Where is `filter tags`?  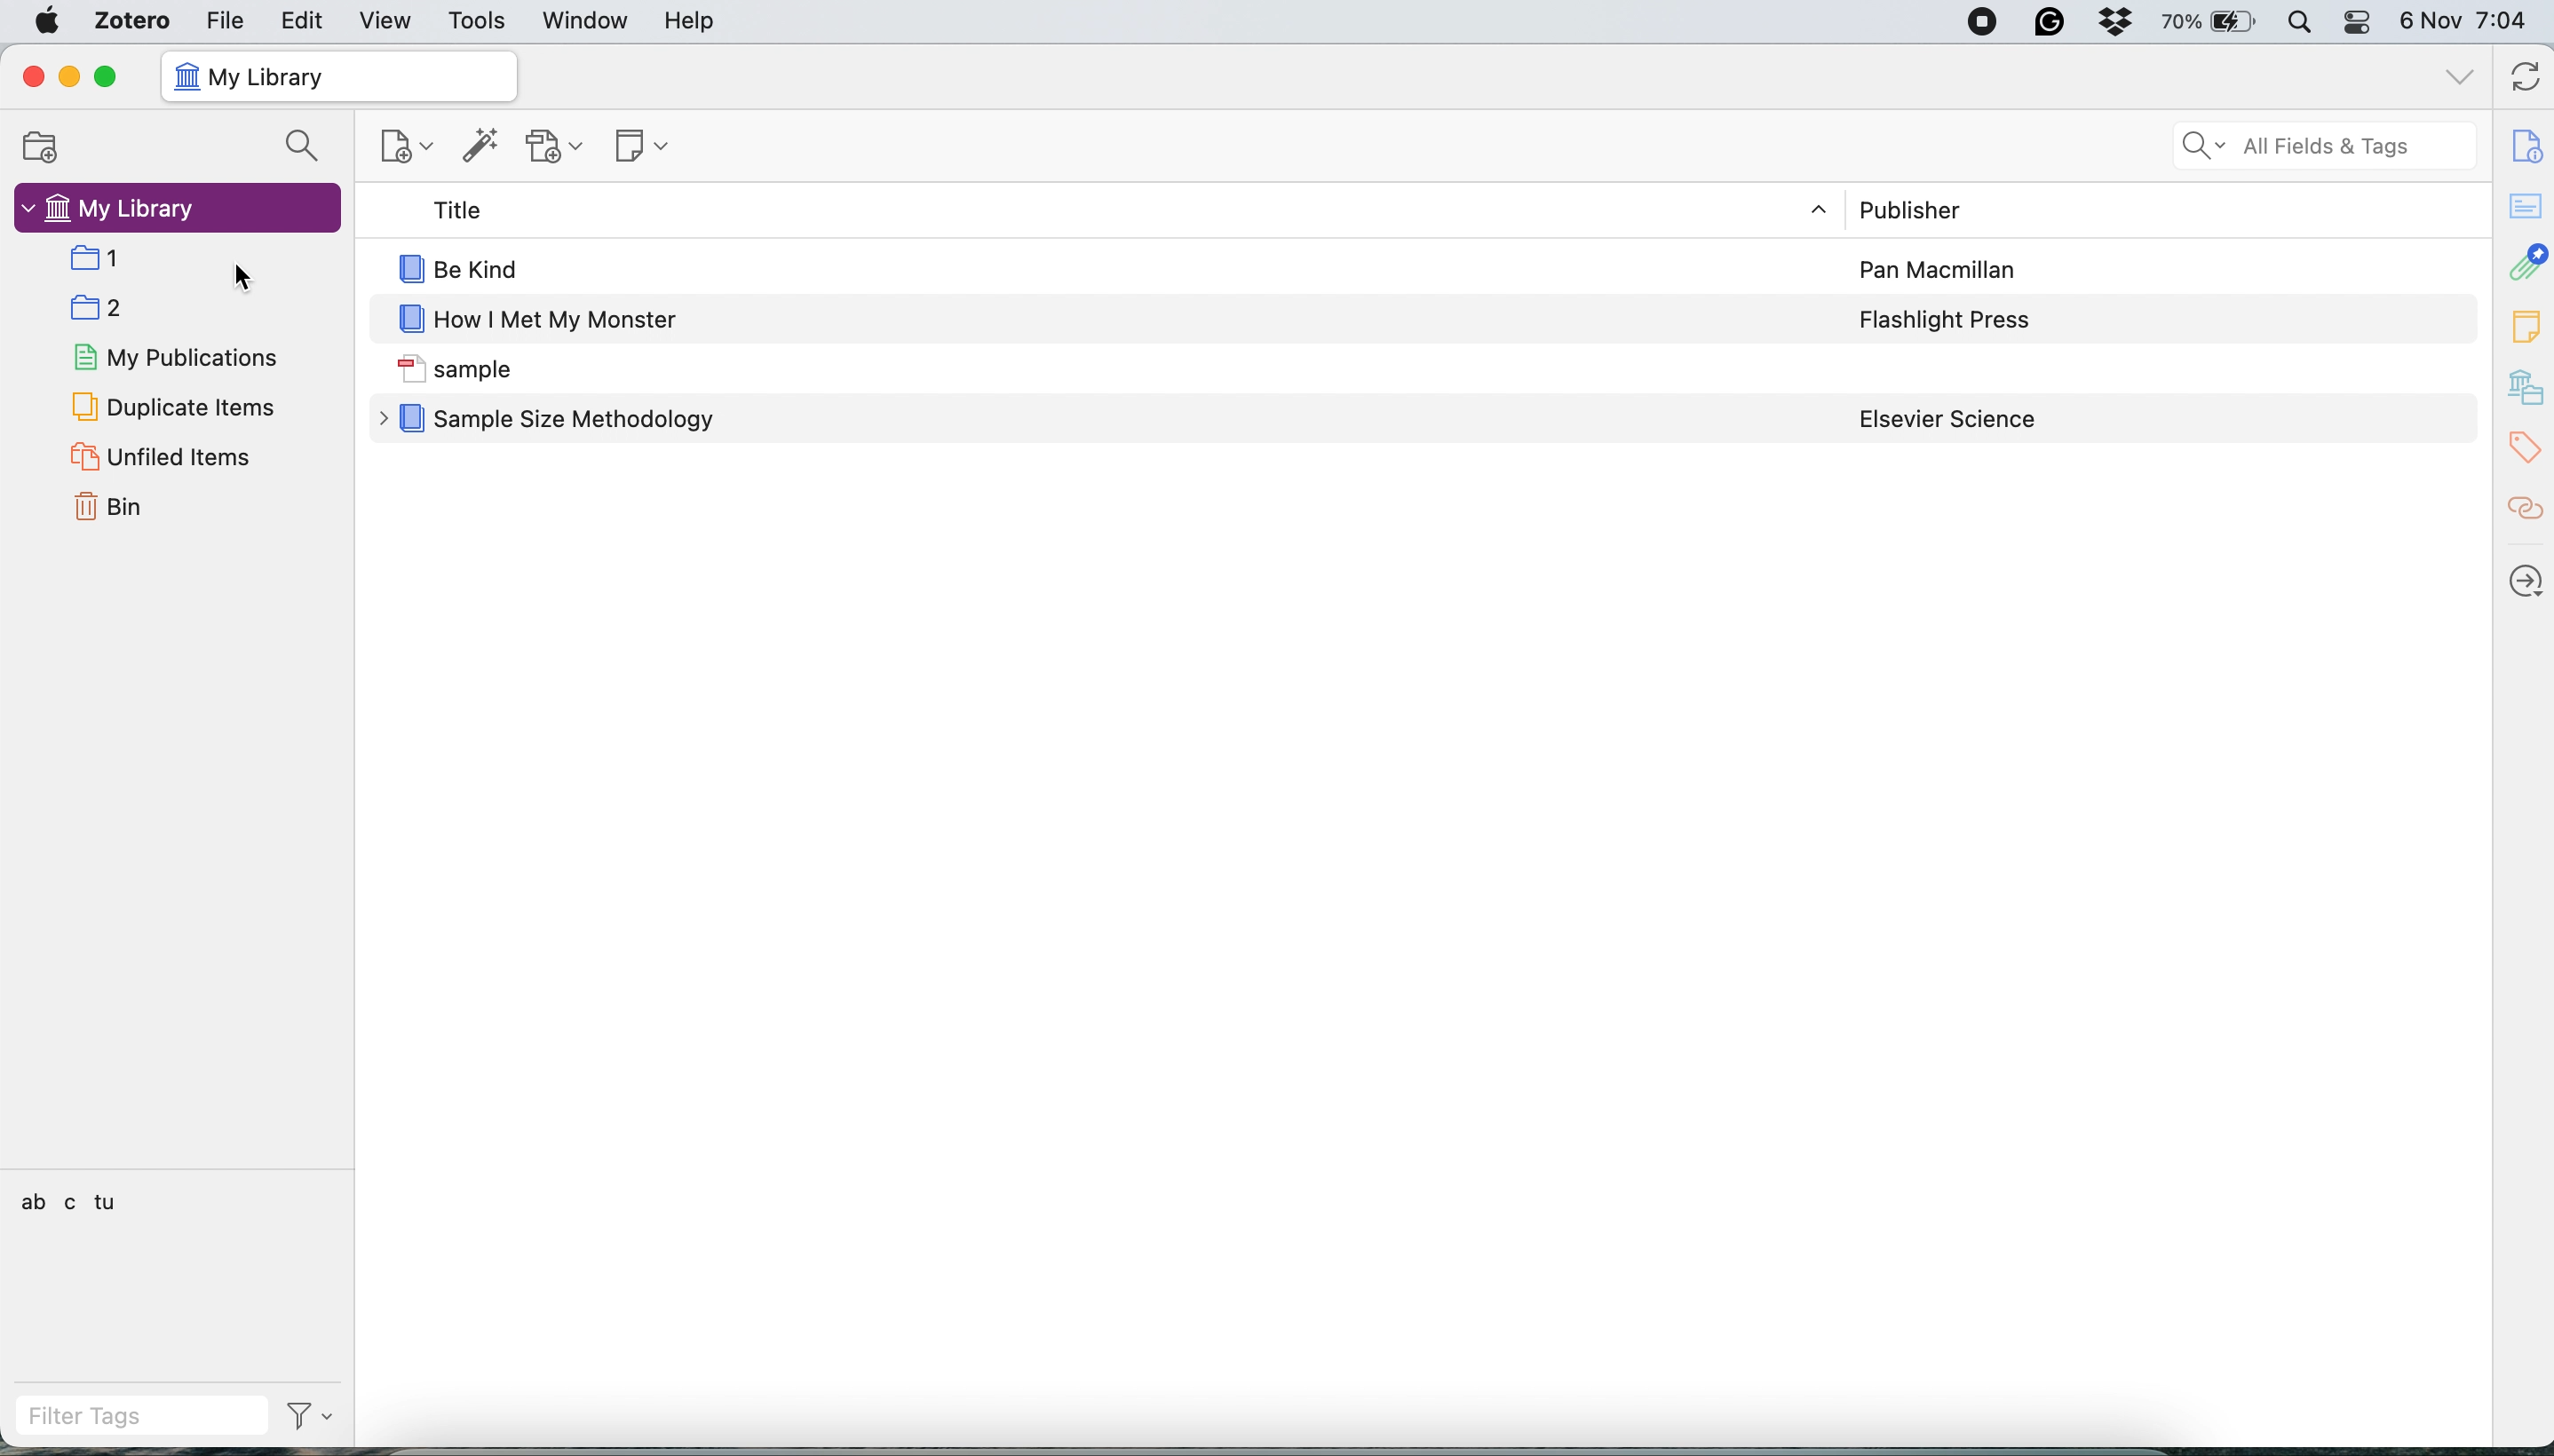
filter tags is located at coordinates (141, 1413).